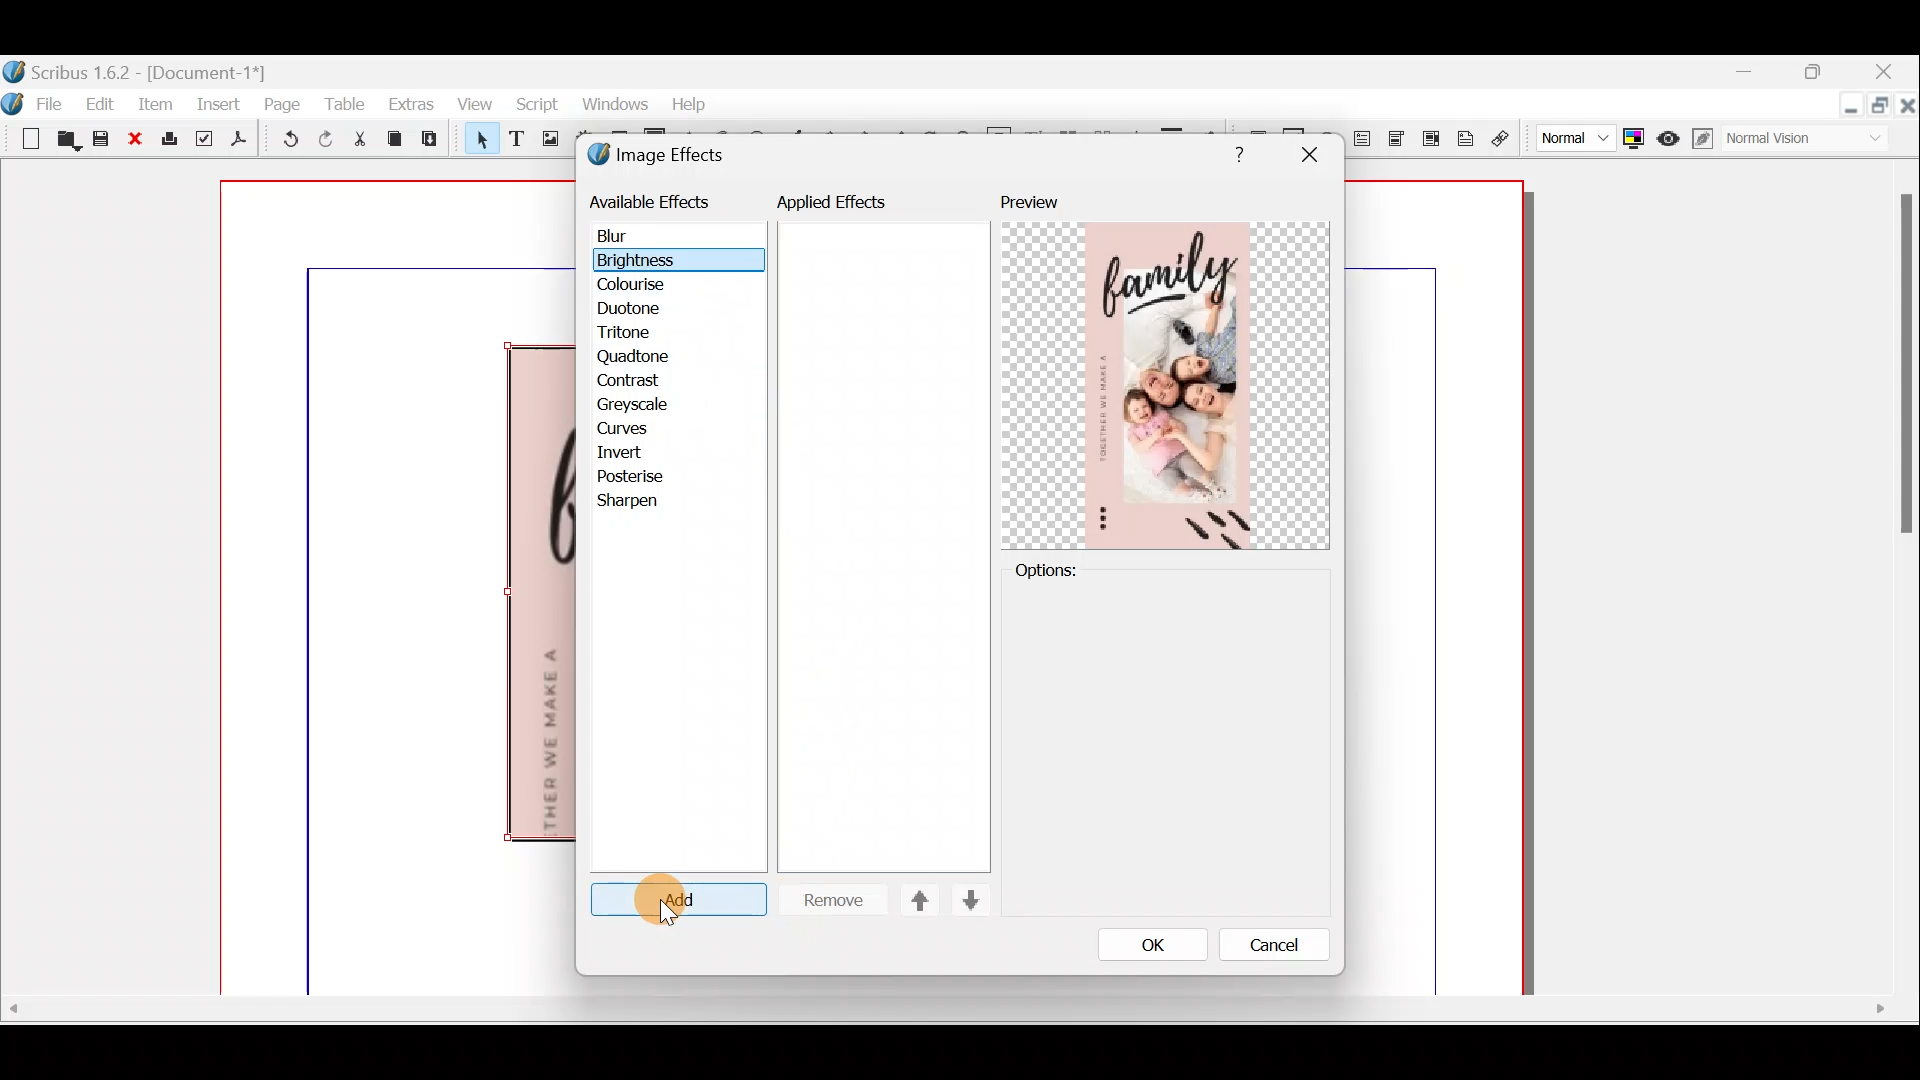 This screenshot has width=1920, height=1080. What do you see at coordinates (1814, 140) in the screenshot?
I see `Visual appearance of display` at bounding box center [1814, 140].